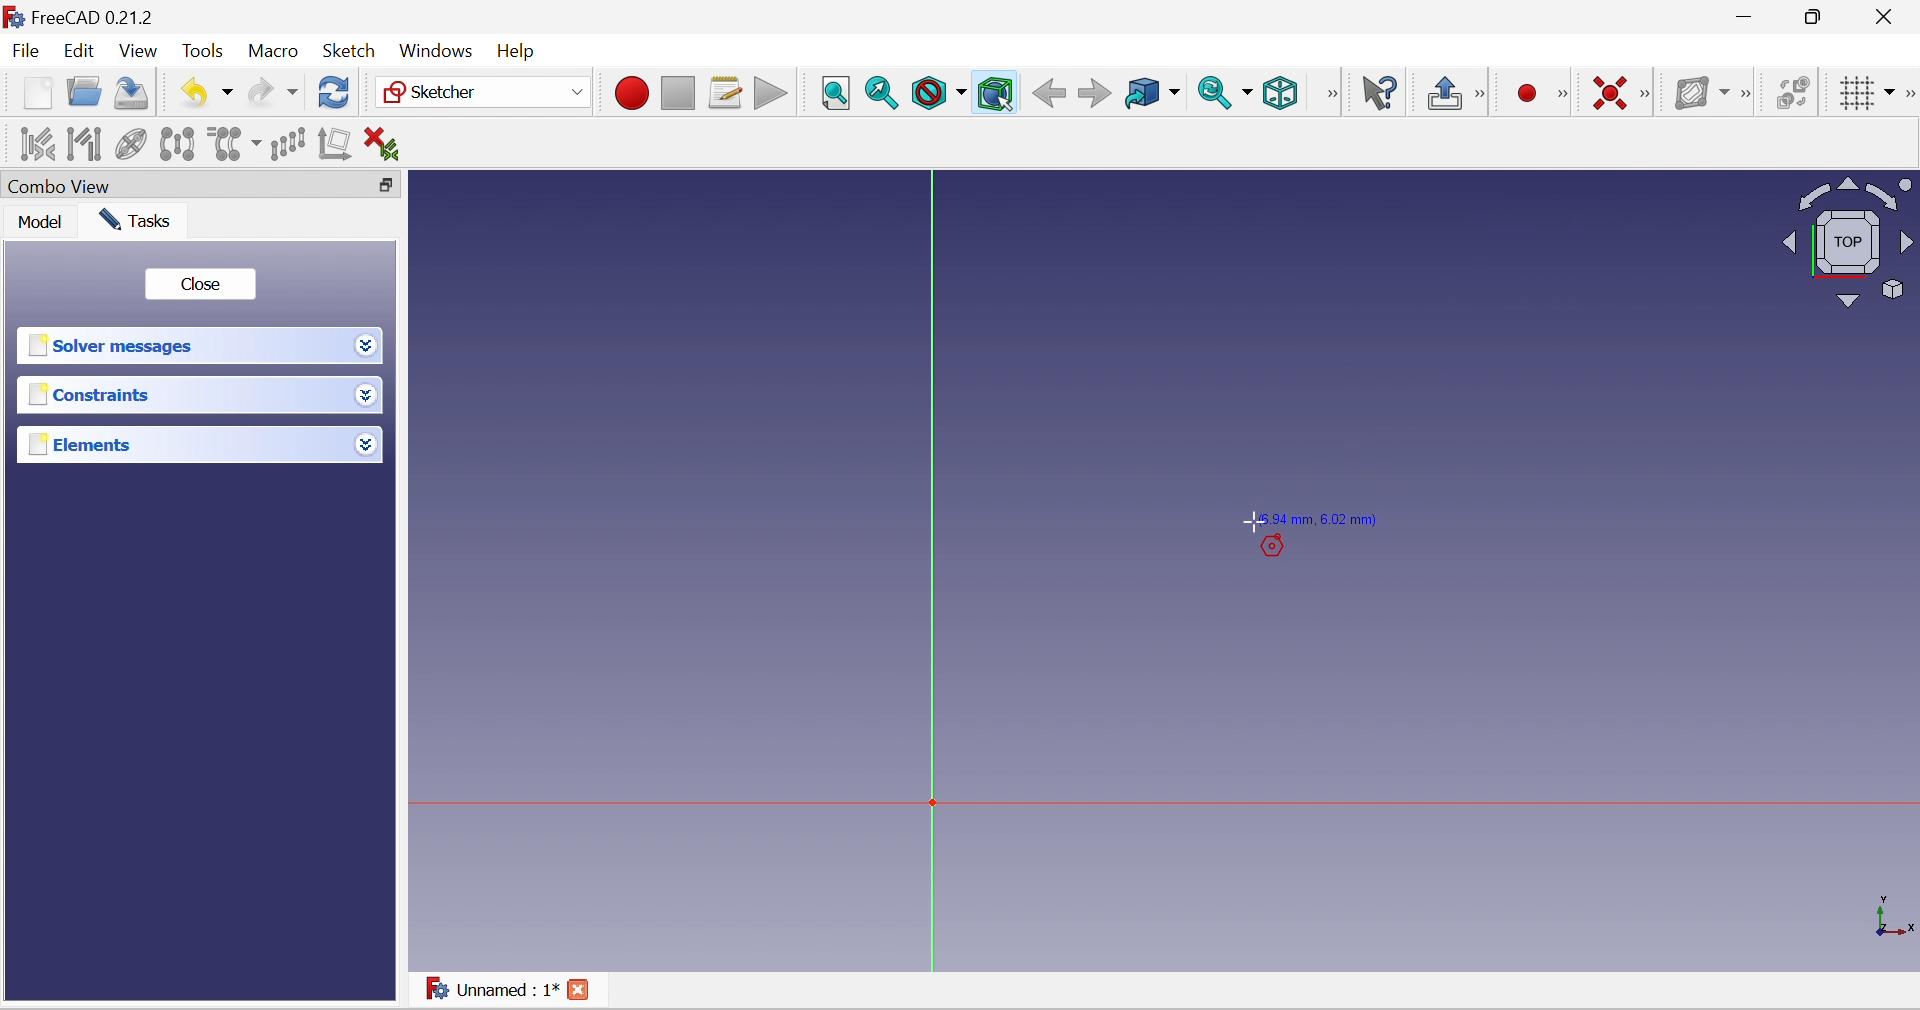 This screenshot has width=1920, height=1010. I want to click on Viewing angle, so click(1847, 242).